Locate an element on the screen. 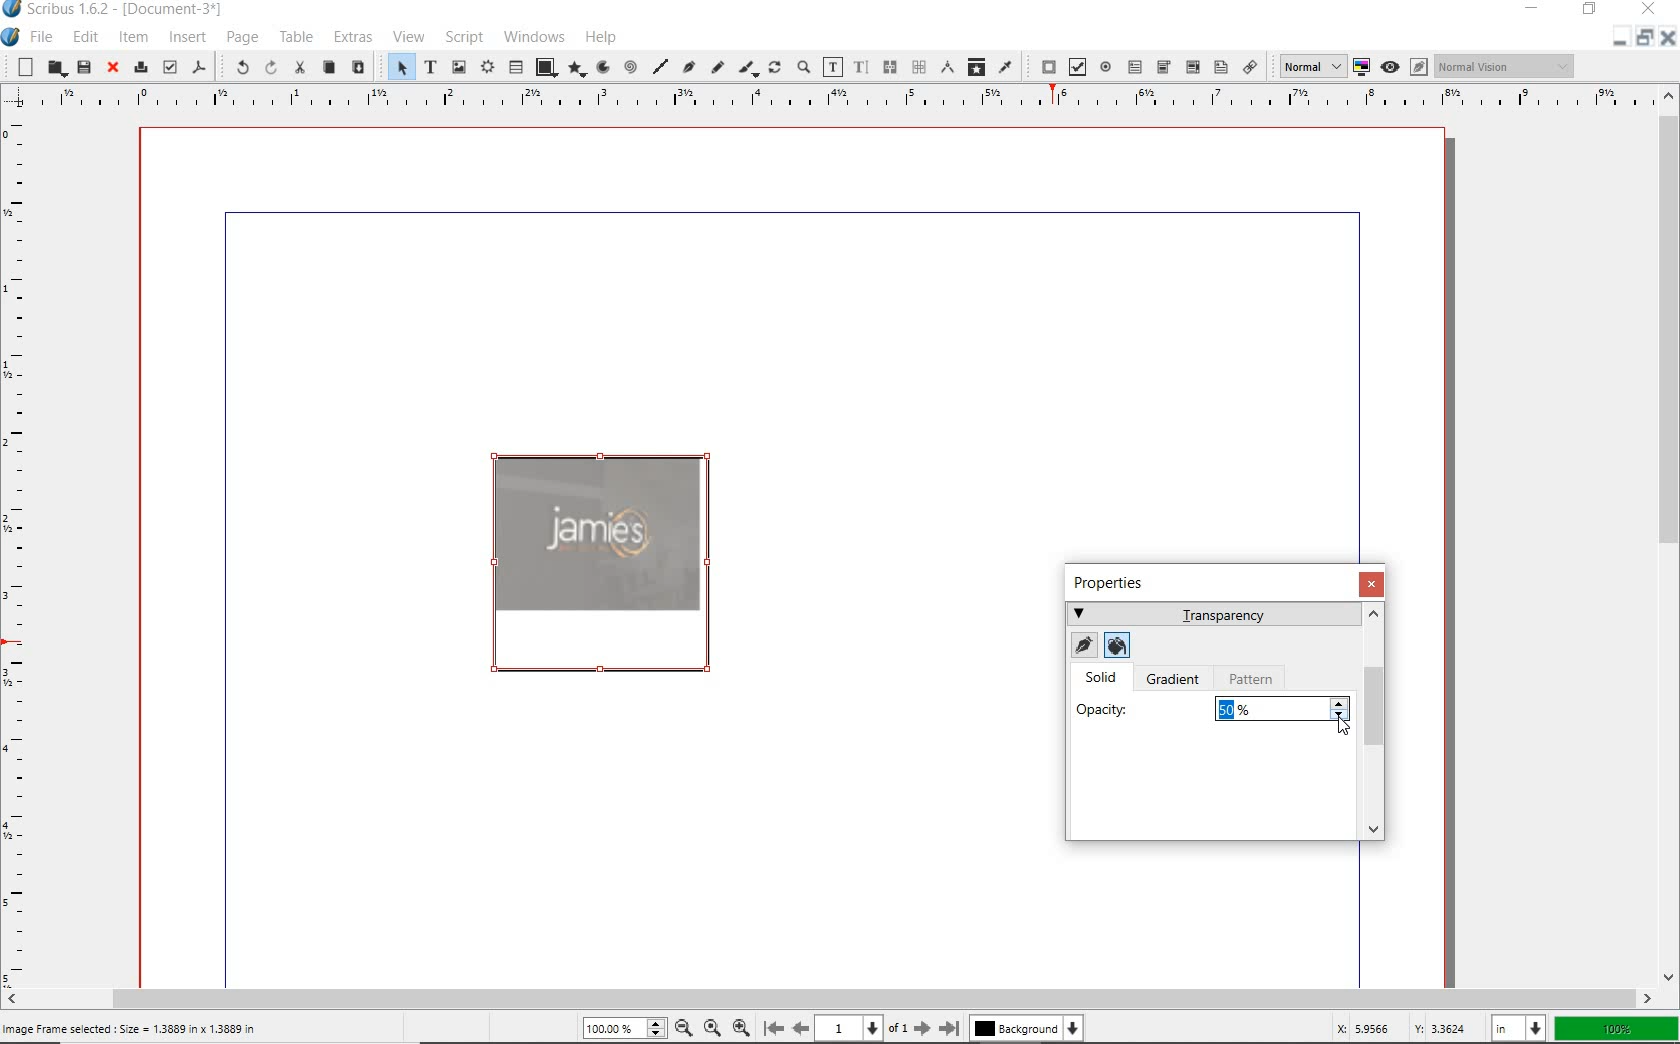 The height and width of the screenshot is (1044, 1680). restore is located at coordinates (1643, 42).